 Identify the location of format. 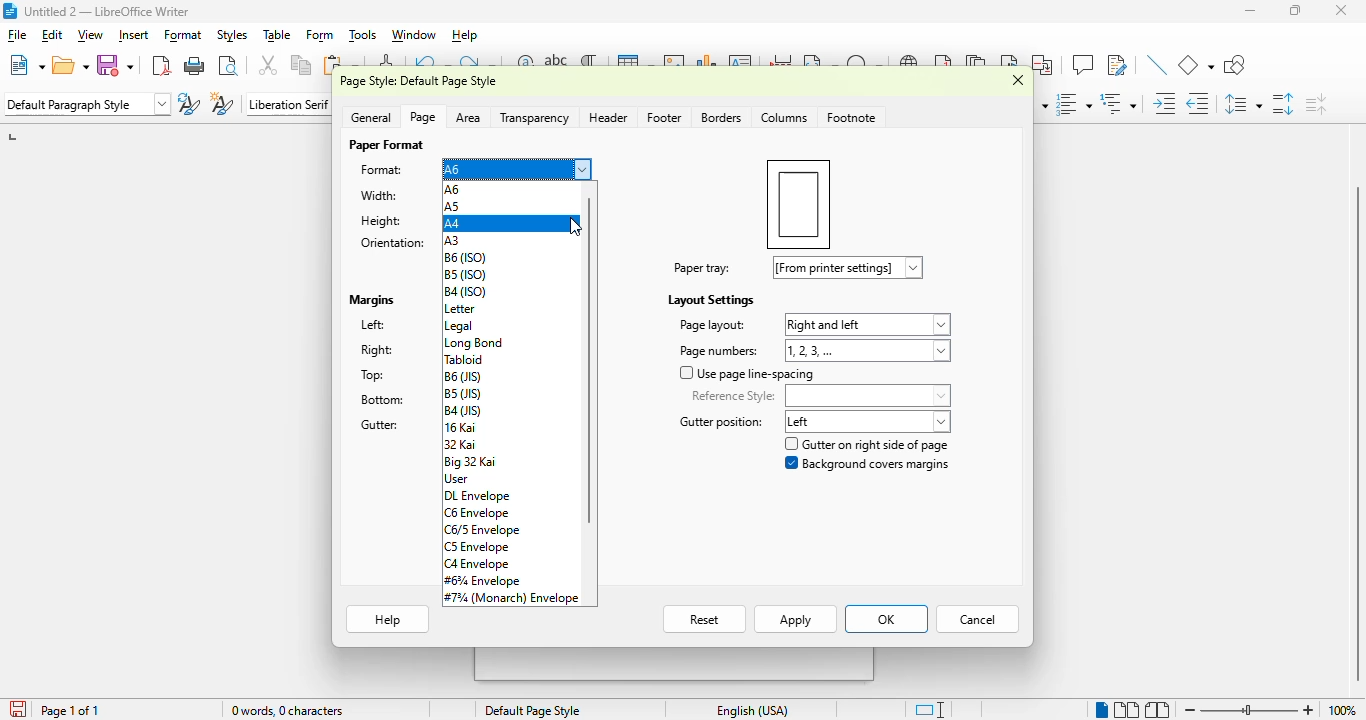
(184, 34).